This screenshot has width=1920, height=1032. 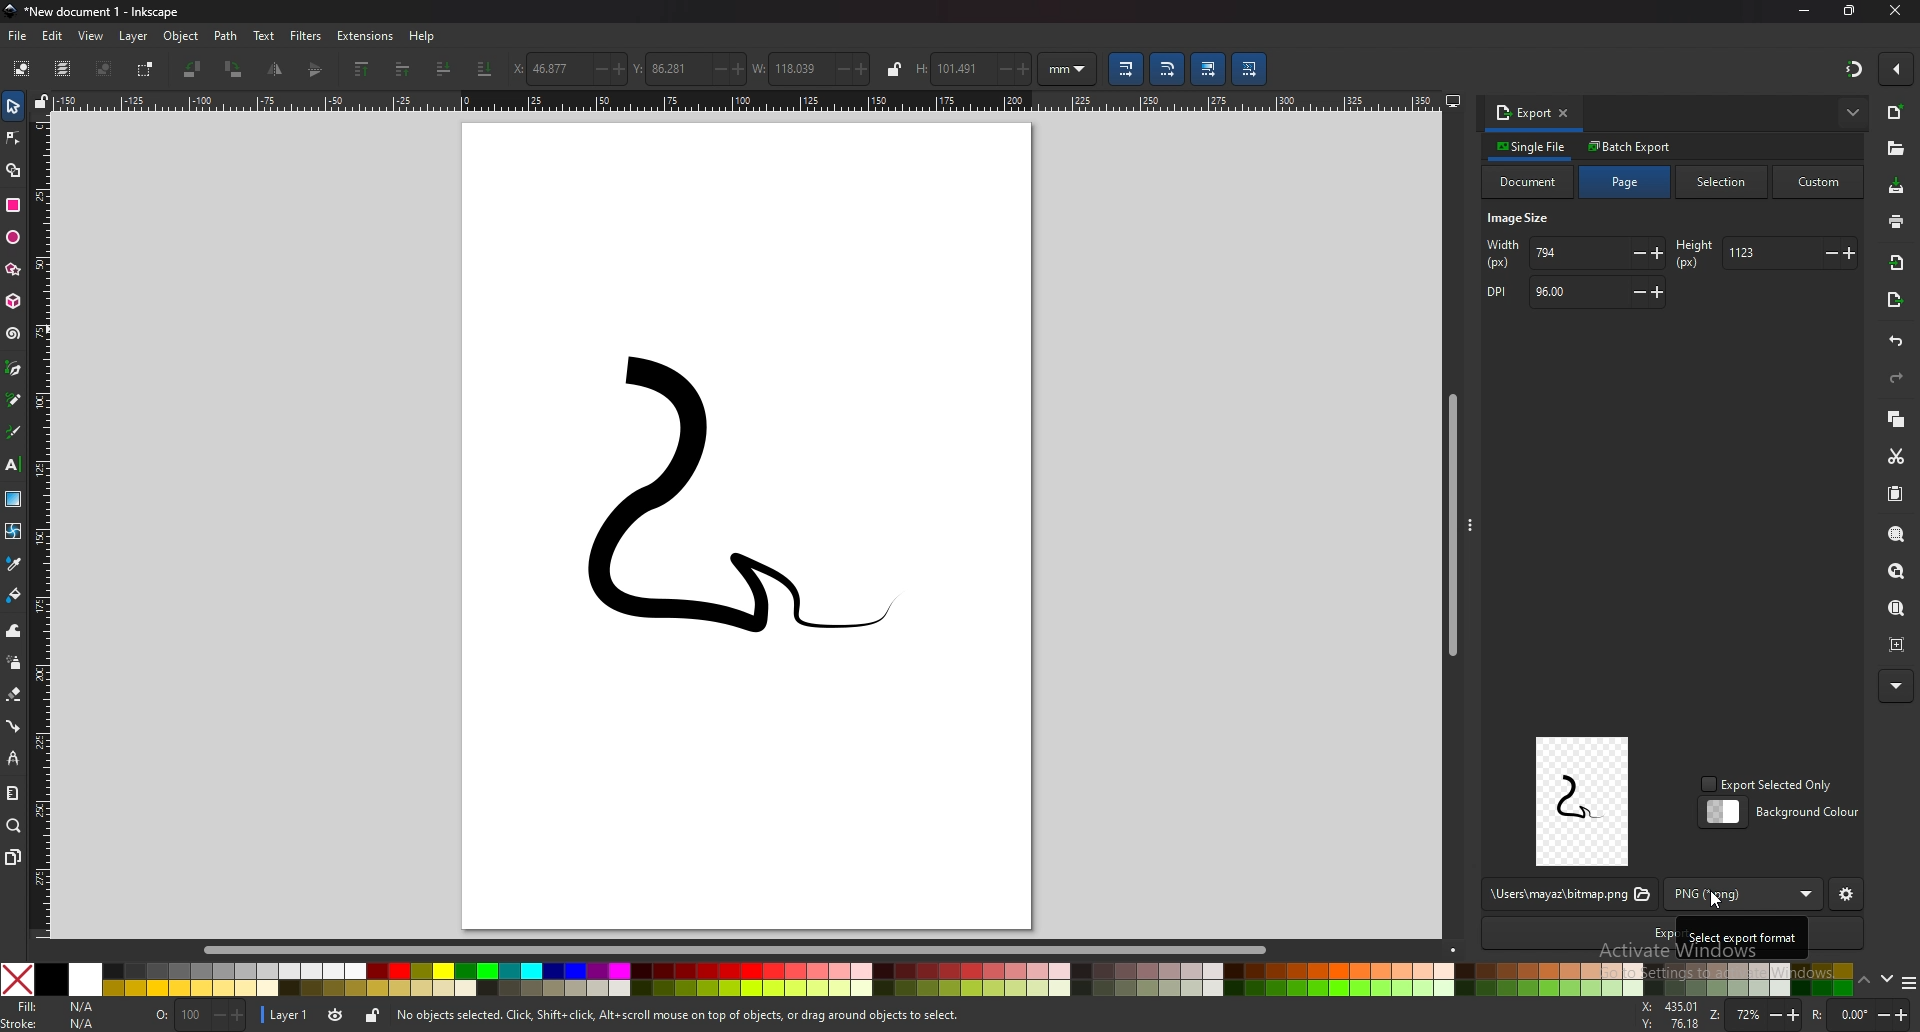 What do you see at coordinates (13, 725) in the screenshot?
I see `connector` at bounding box center [13, 725].